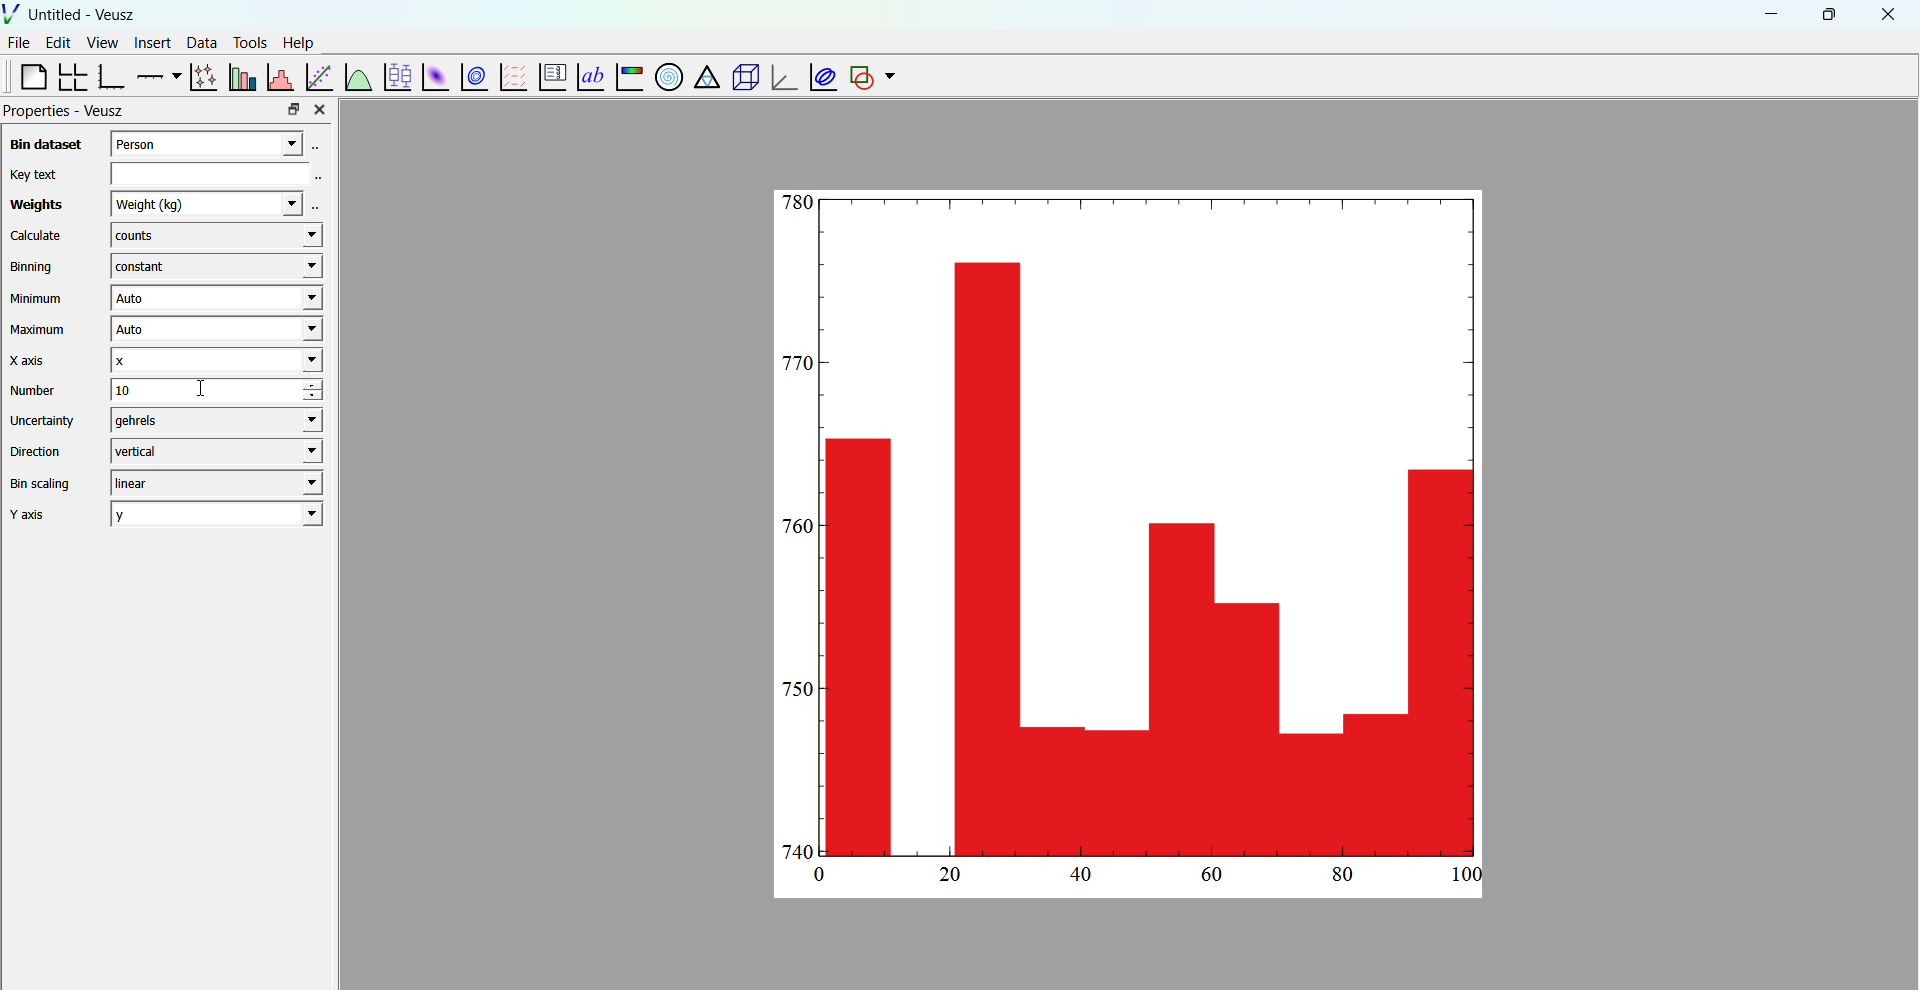  I want to click on "person" data selected, so click(221, 142).